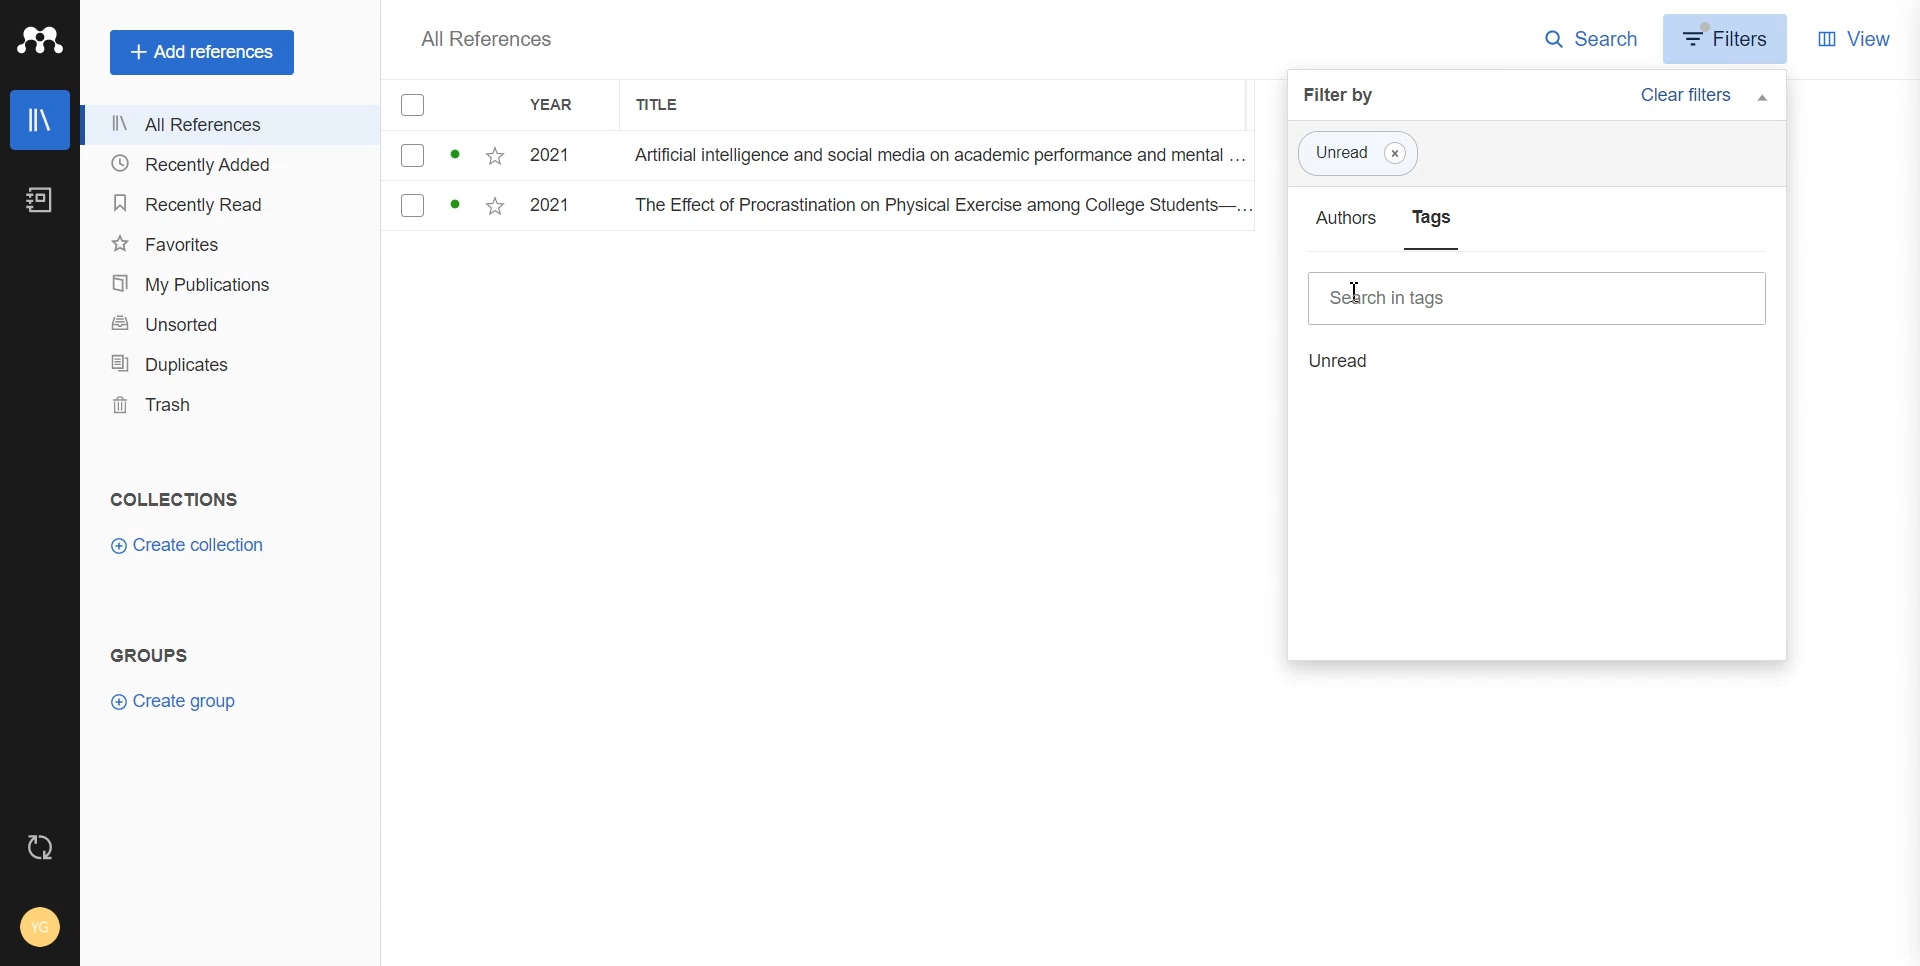 This screenshot has width=1920, height=966. Describe the element at coordinates (226, 203) in the screenshot. I see `Recently Read` at that location.